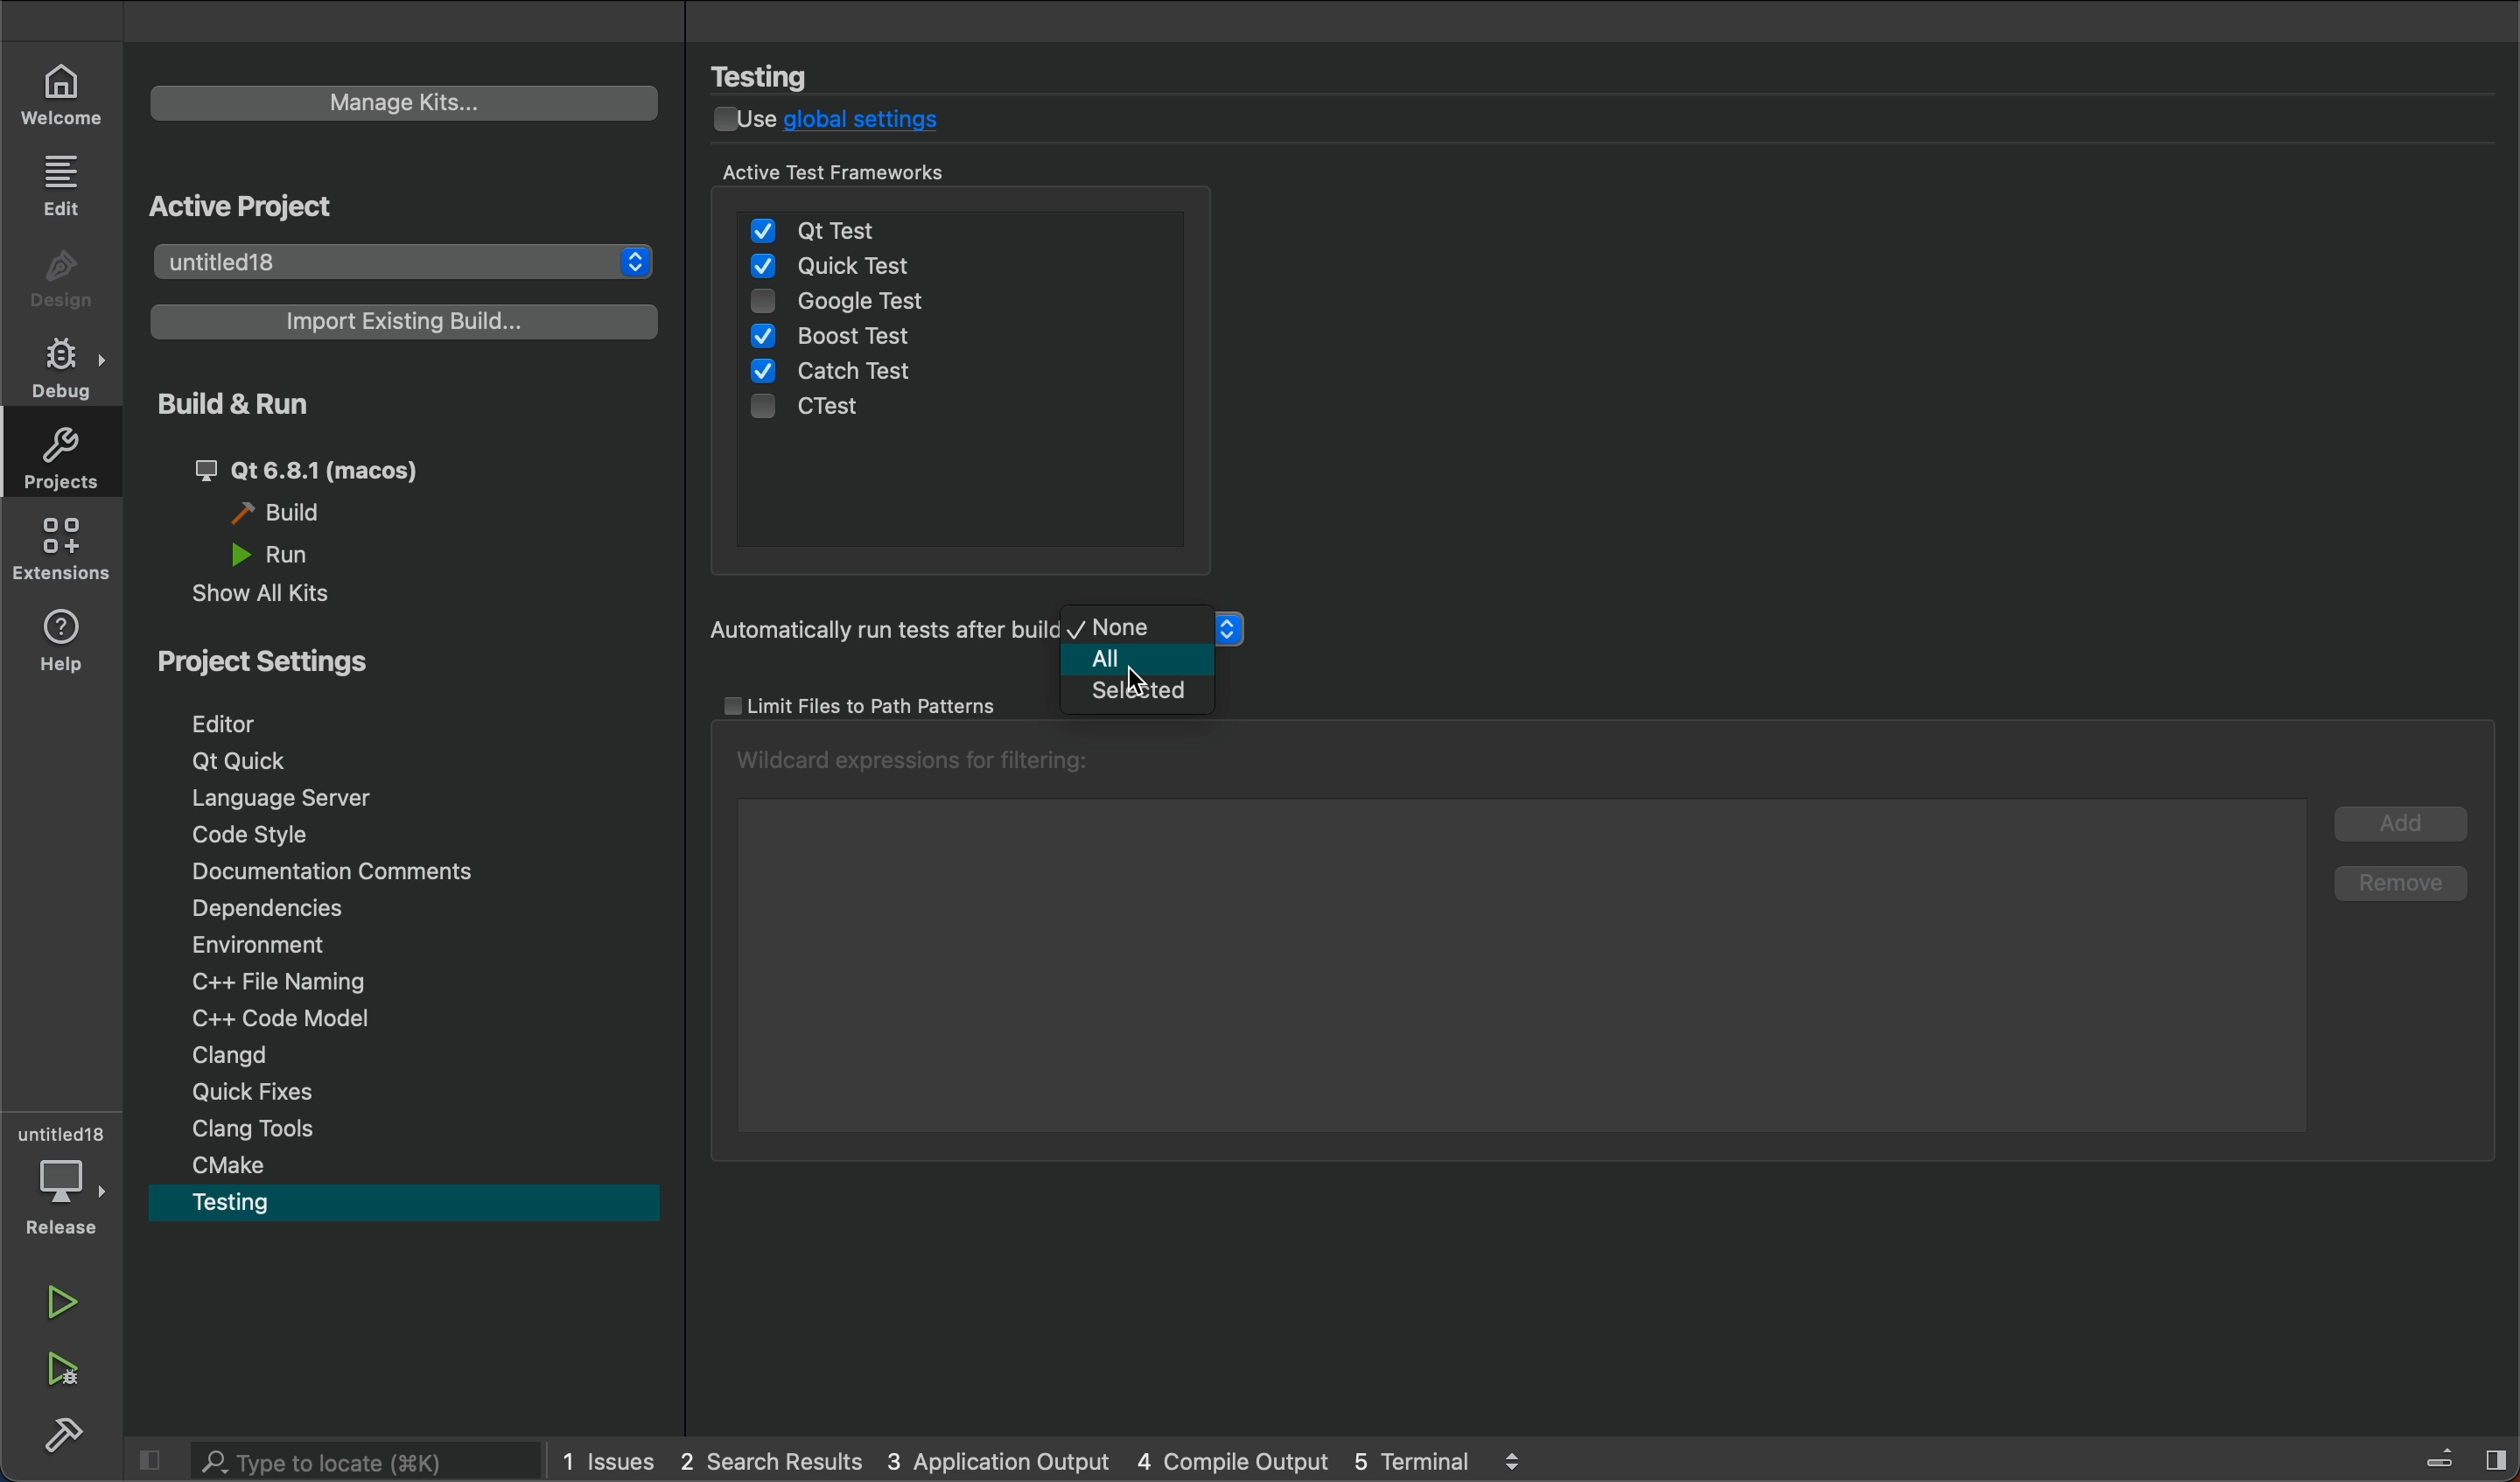  Describe the element at coordinates (60, 1365) in the screenshot. I see `run and debug` at that location.